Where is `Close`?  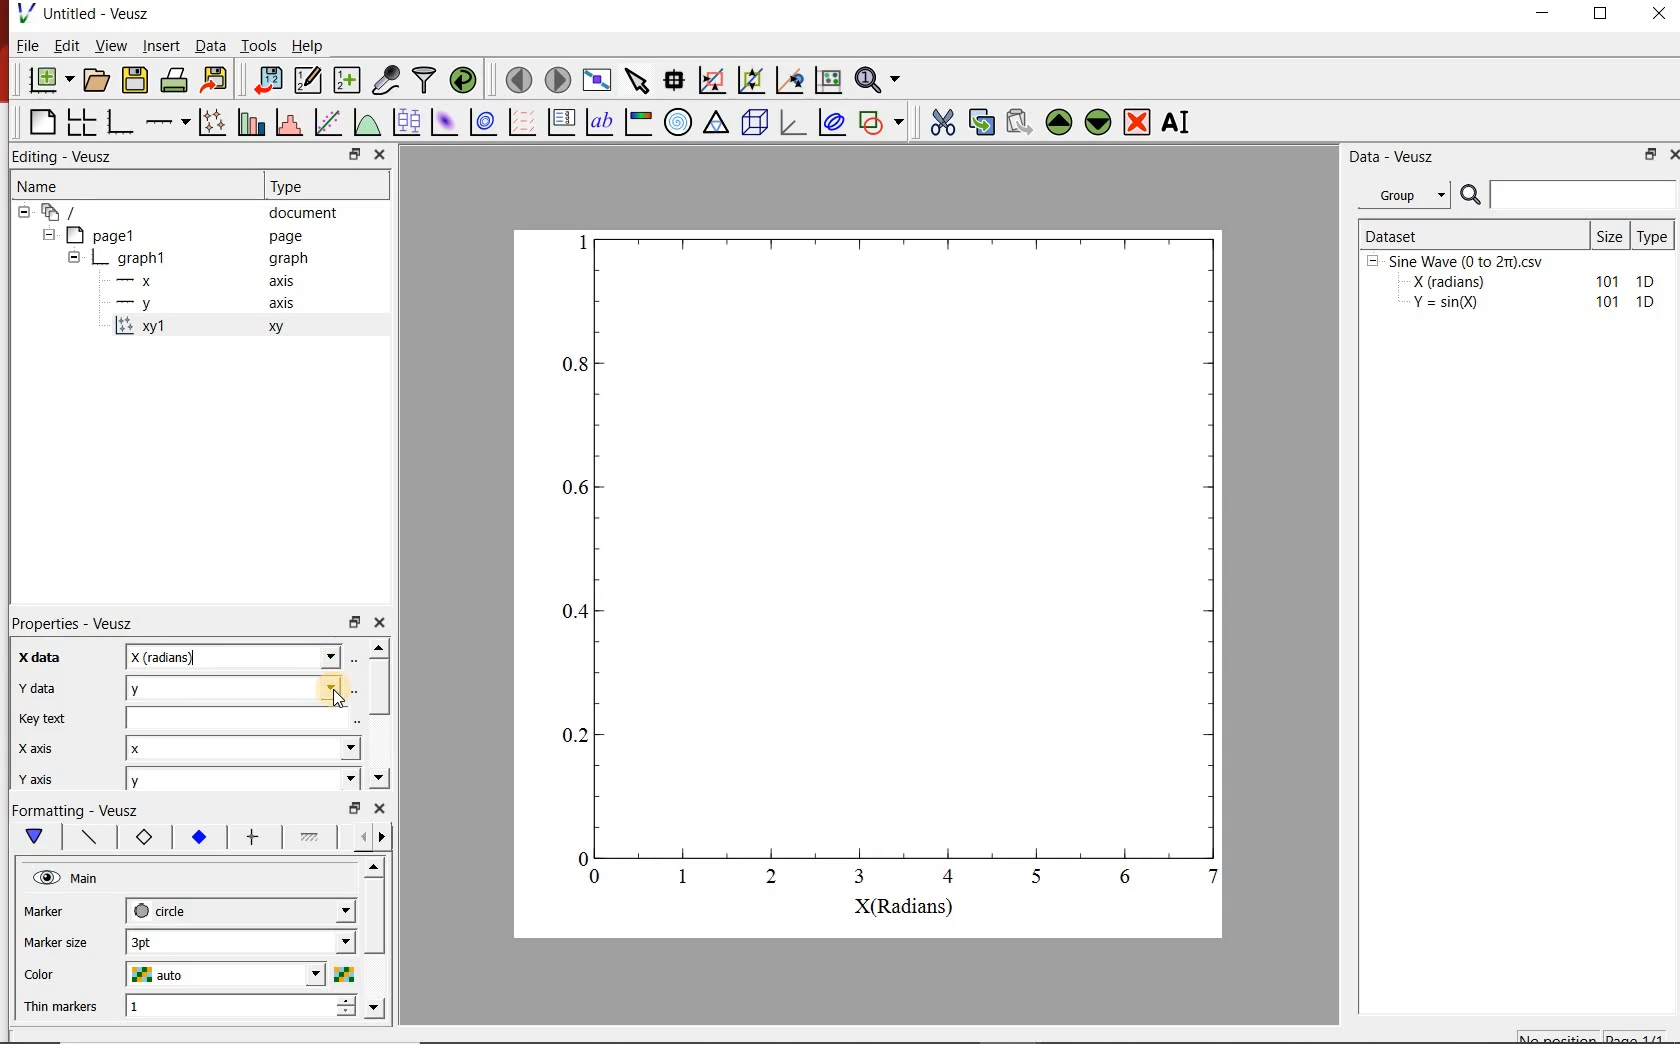
Close is located at coordinates (381, 620).